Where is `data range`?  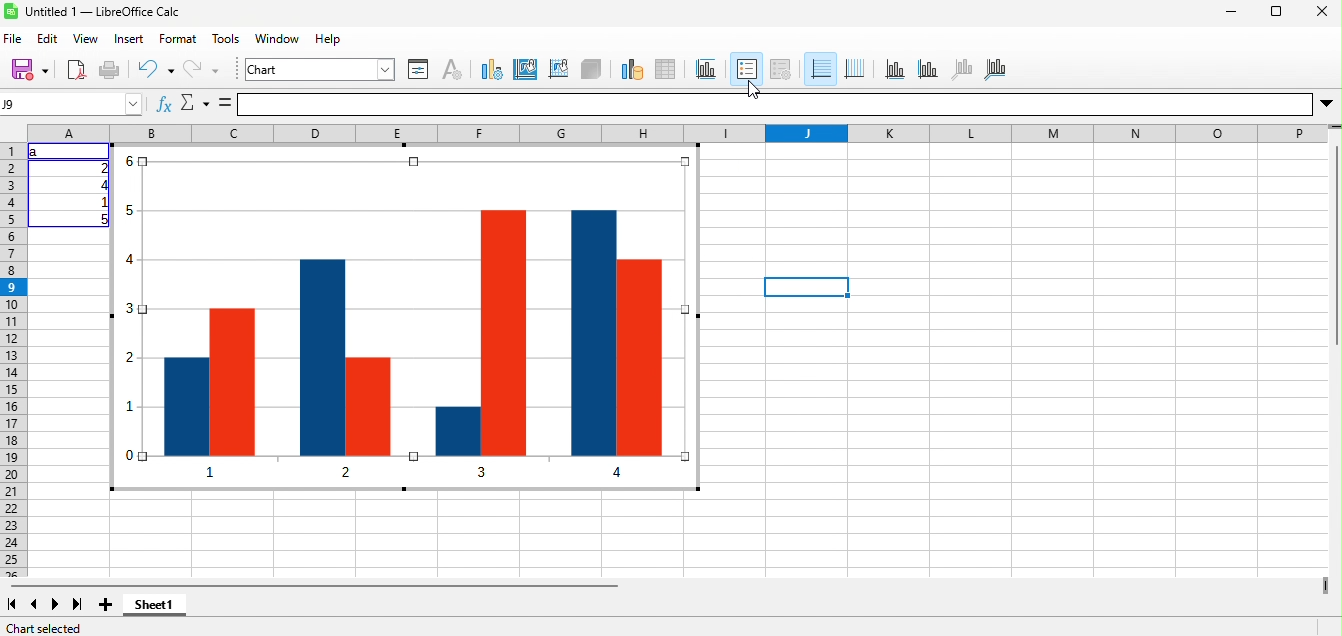
data range is located at coordinates (632, 70).